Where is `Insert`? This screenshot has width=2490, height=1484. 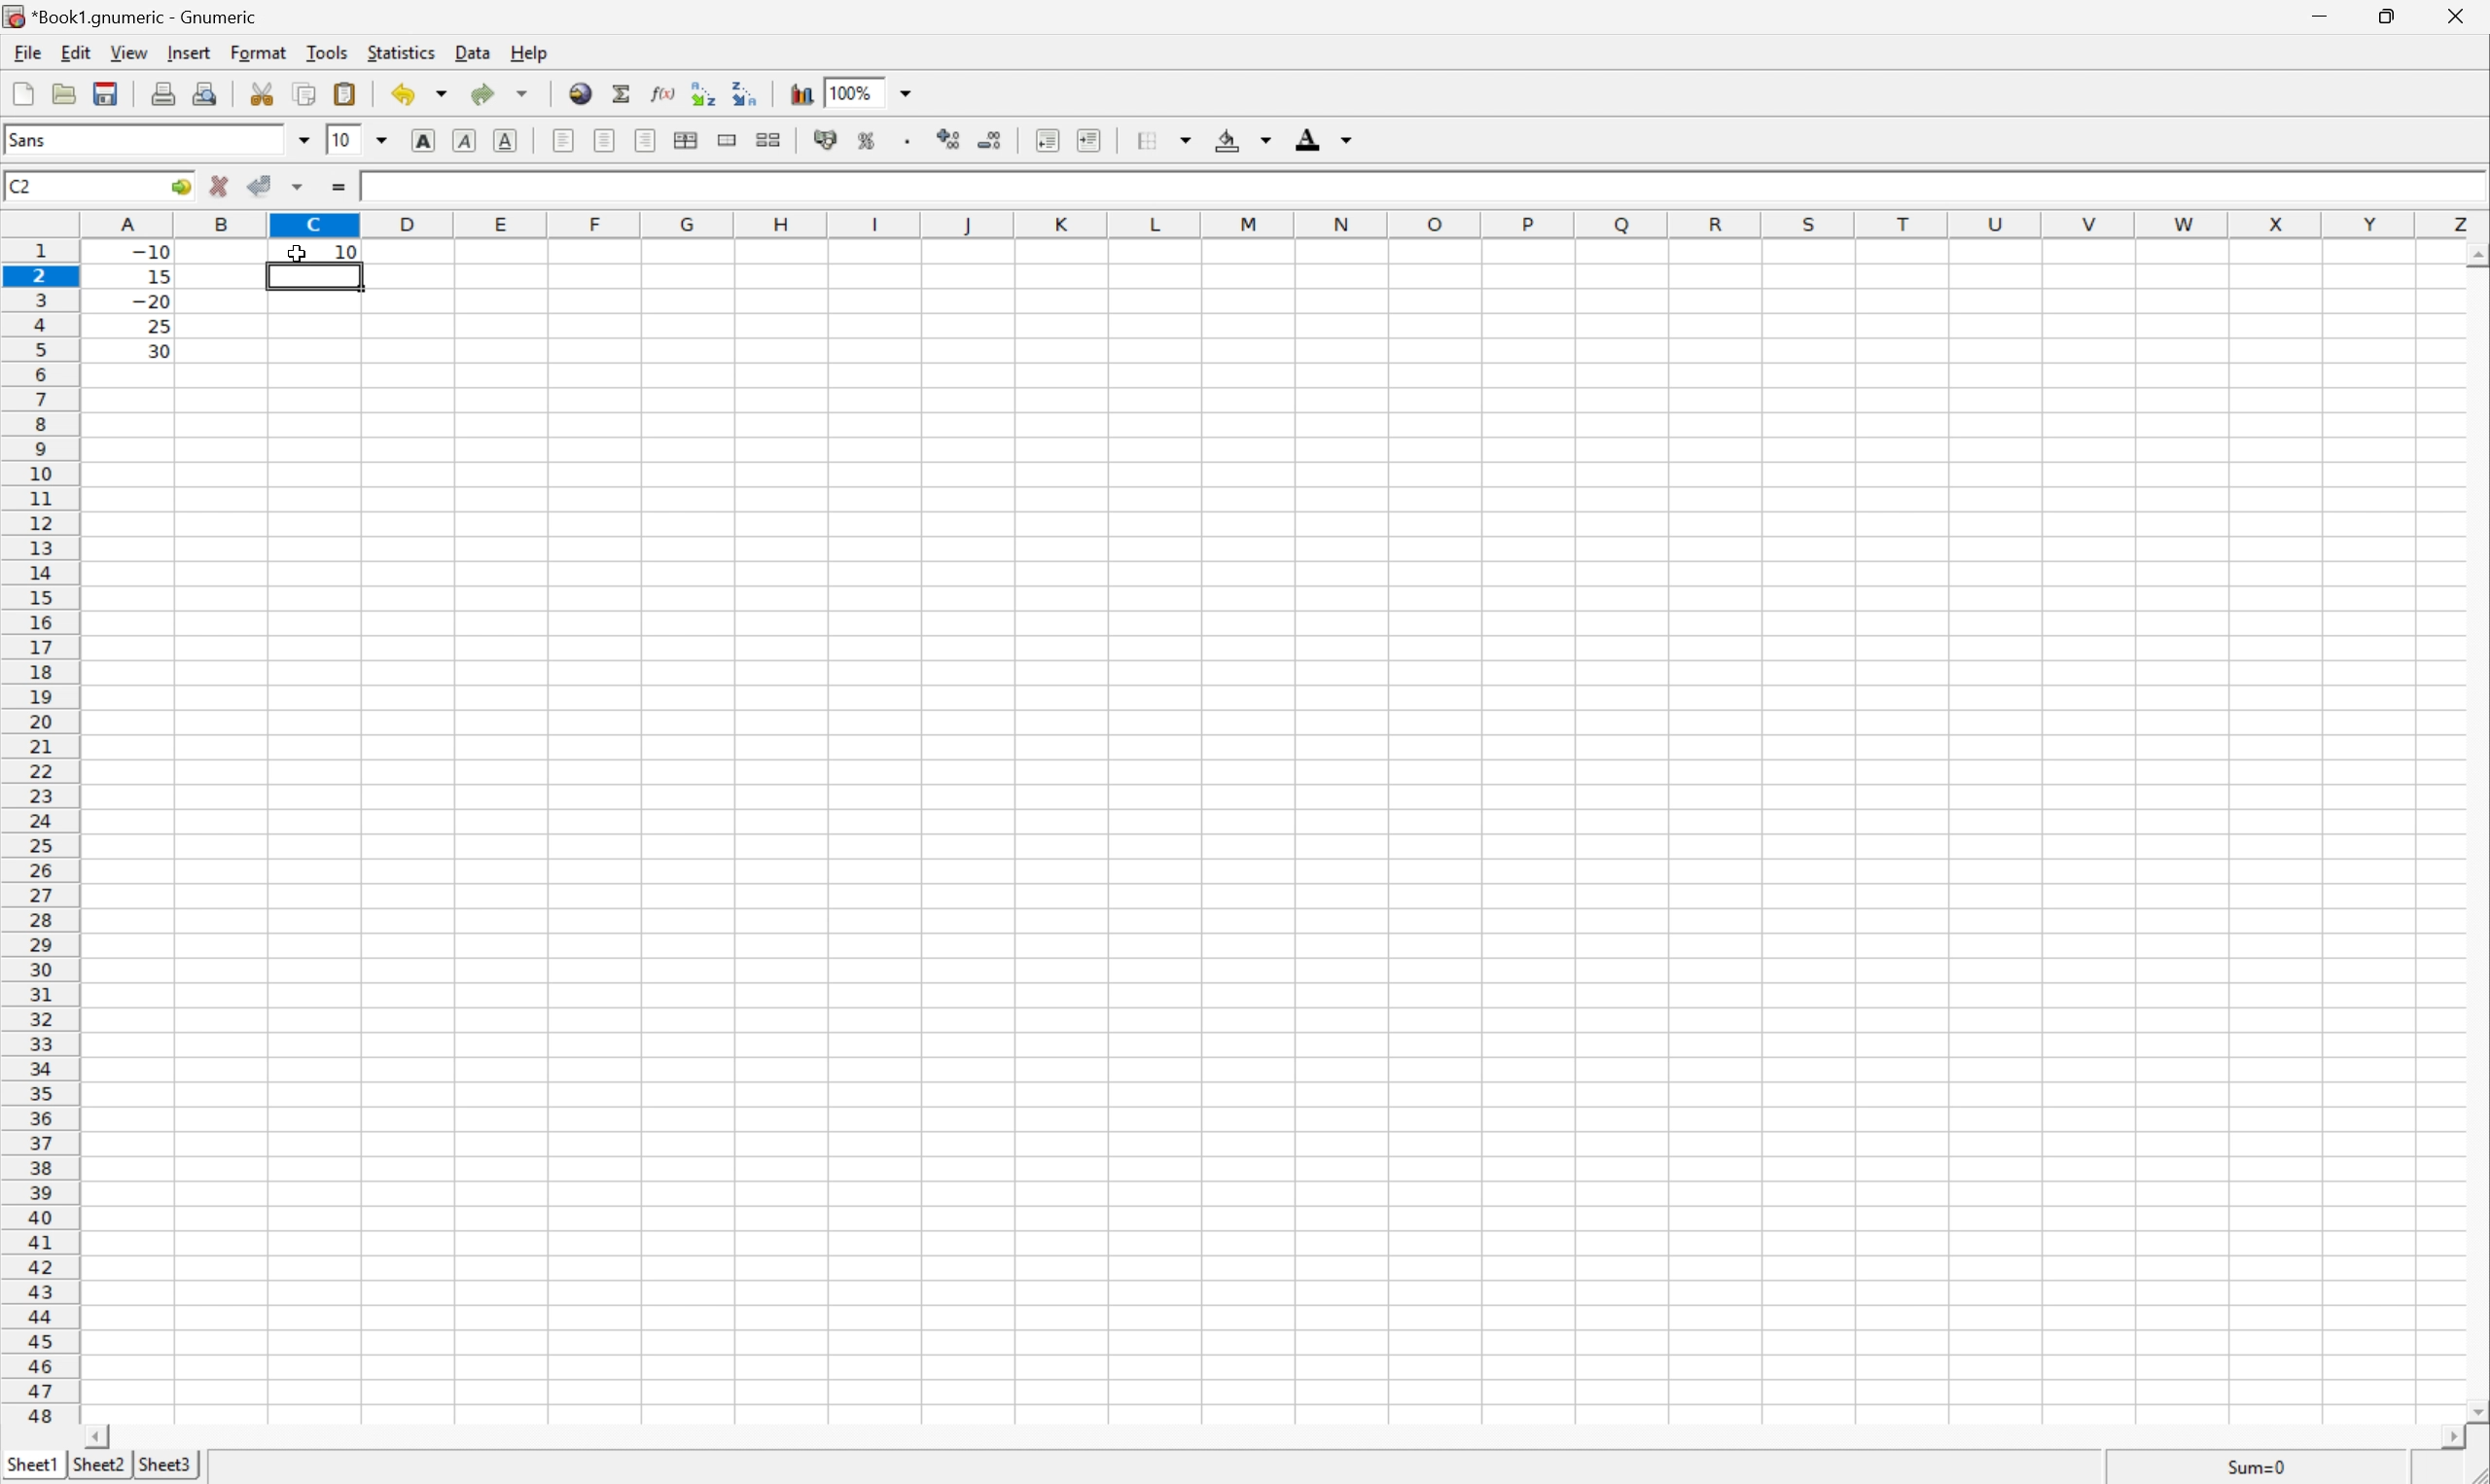
Insert is located at coordinates (190, 53).